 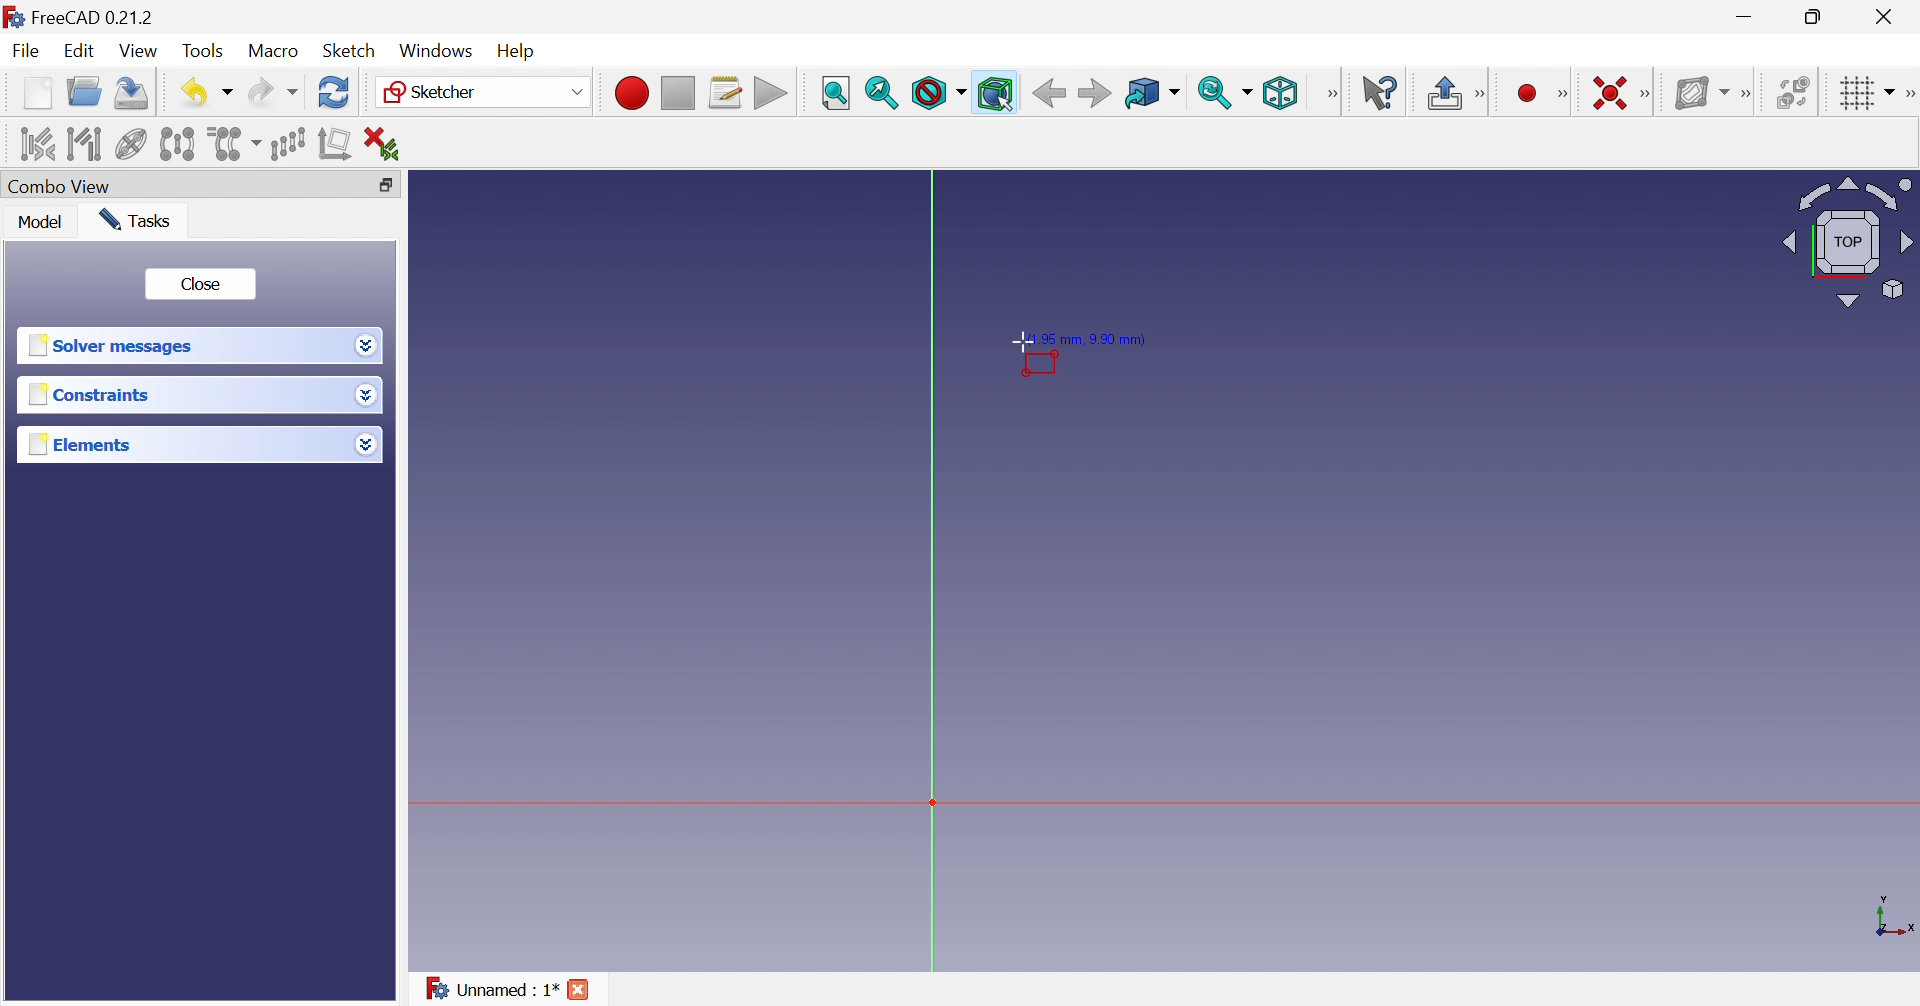 What do you see at coordinates (335, 93) in the screenshot?
I see `Refresh` at bounding box center [335, 93].